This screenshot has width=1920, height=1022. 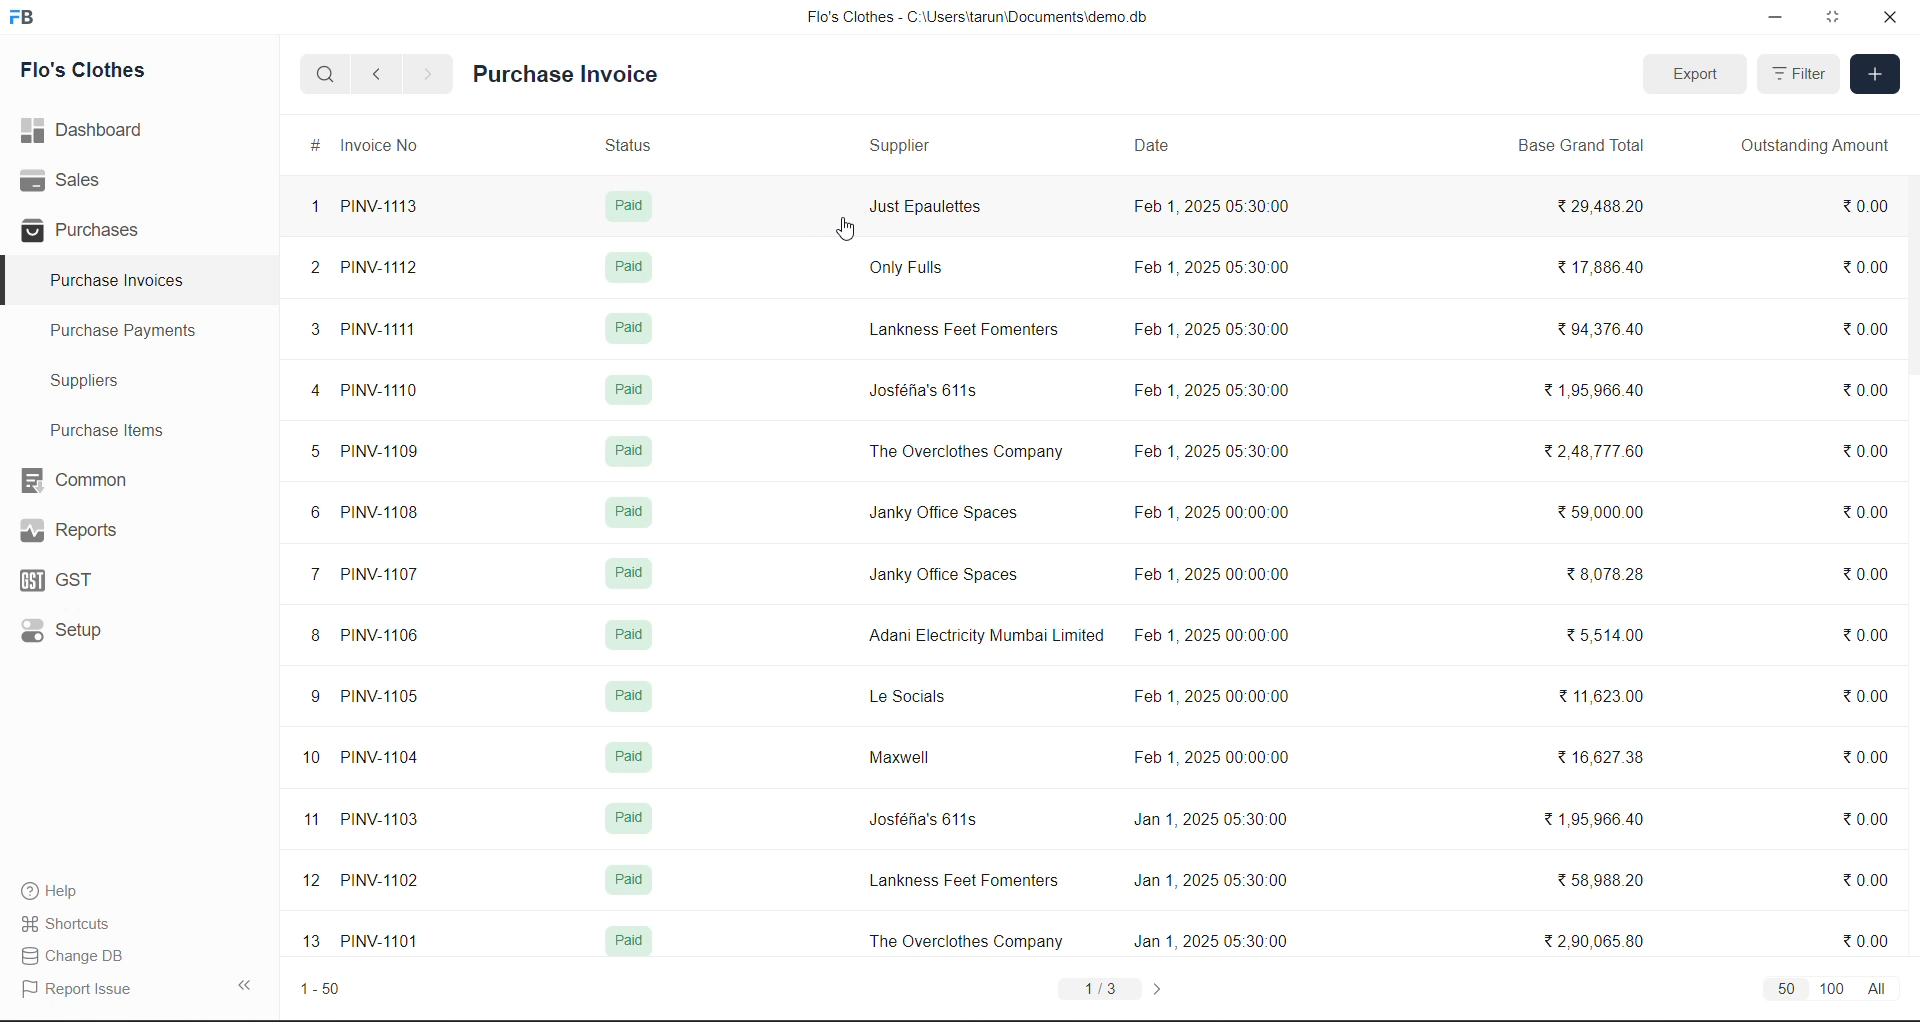 I want to click on ₹0.00, so click(x=1867, y=325).